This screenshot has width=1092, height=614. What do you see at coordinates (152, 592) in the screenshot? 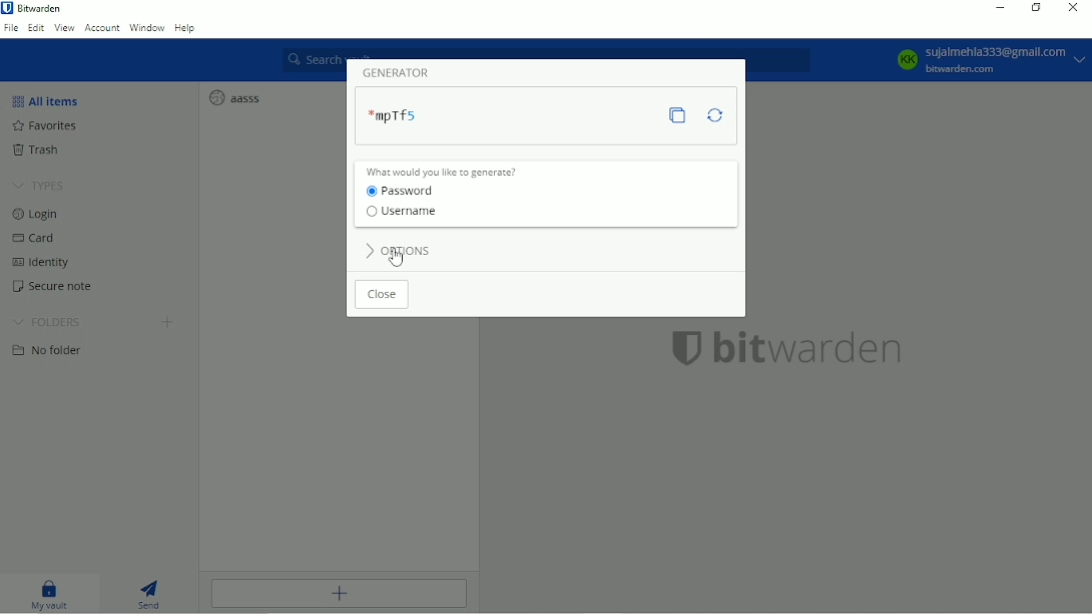
I see `Send` at bounding box center [152, 592].